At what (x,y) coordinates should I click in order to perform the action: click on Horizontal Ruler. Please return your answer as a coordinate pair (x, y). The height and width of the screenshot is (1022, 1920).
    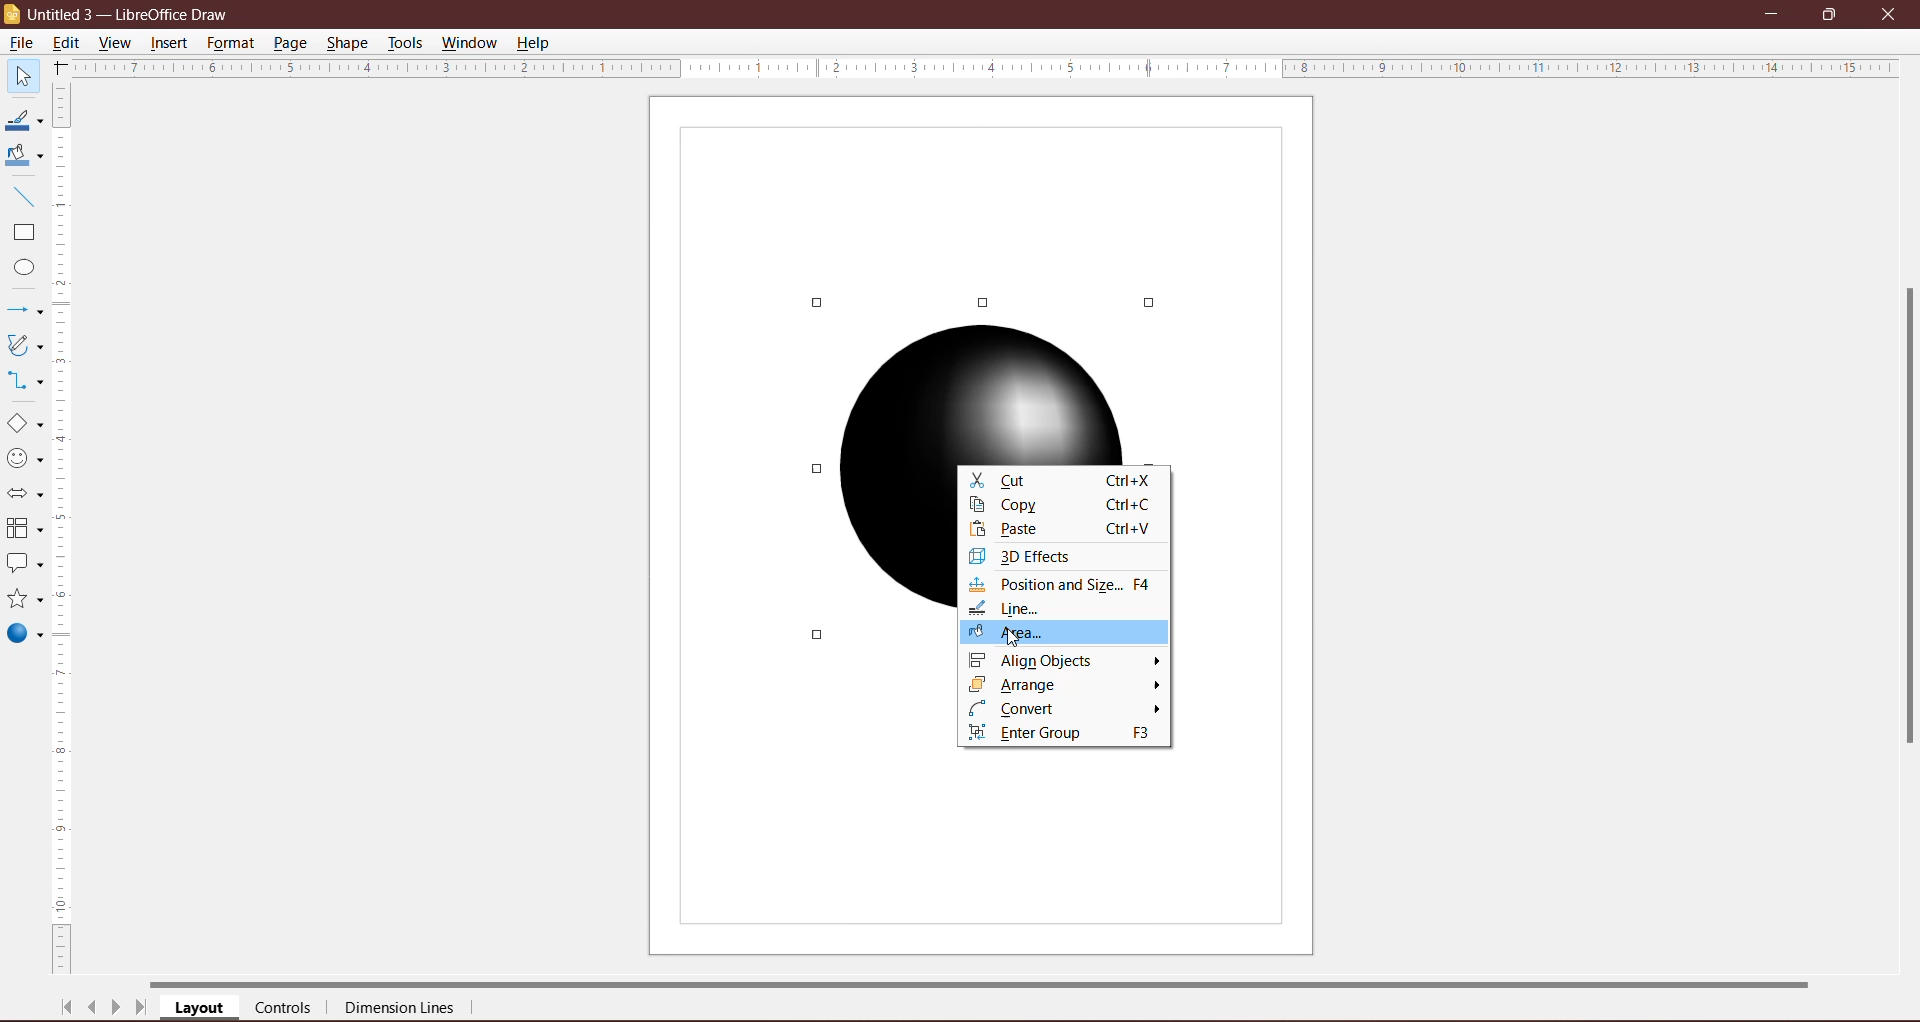
    Looking at the image, I should click on (985, 67).